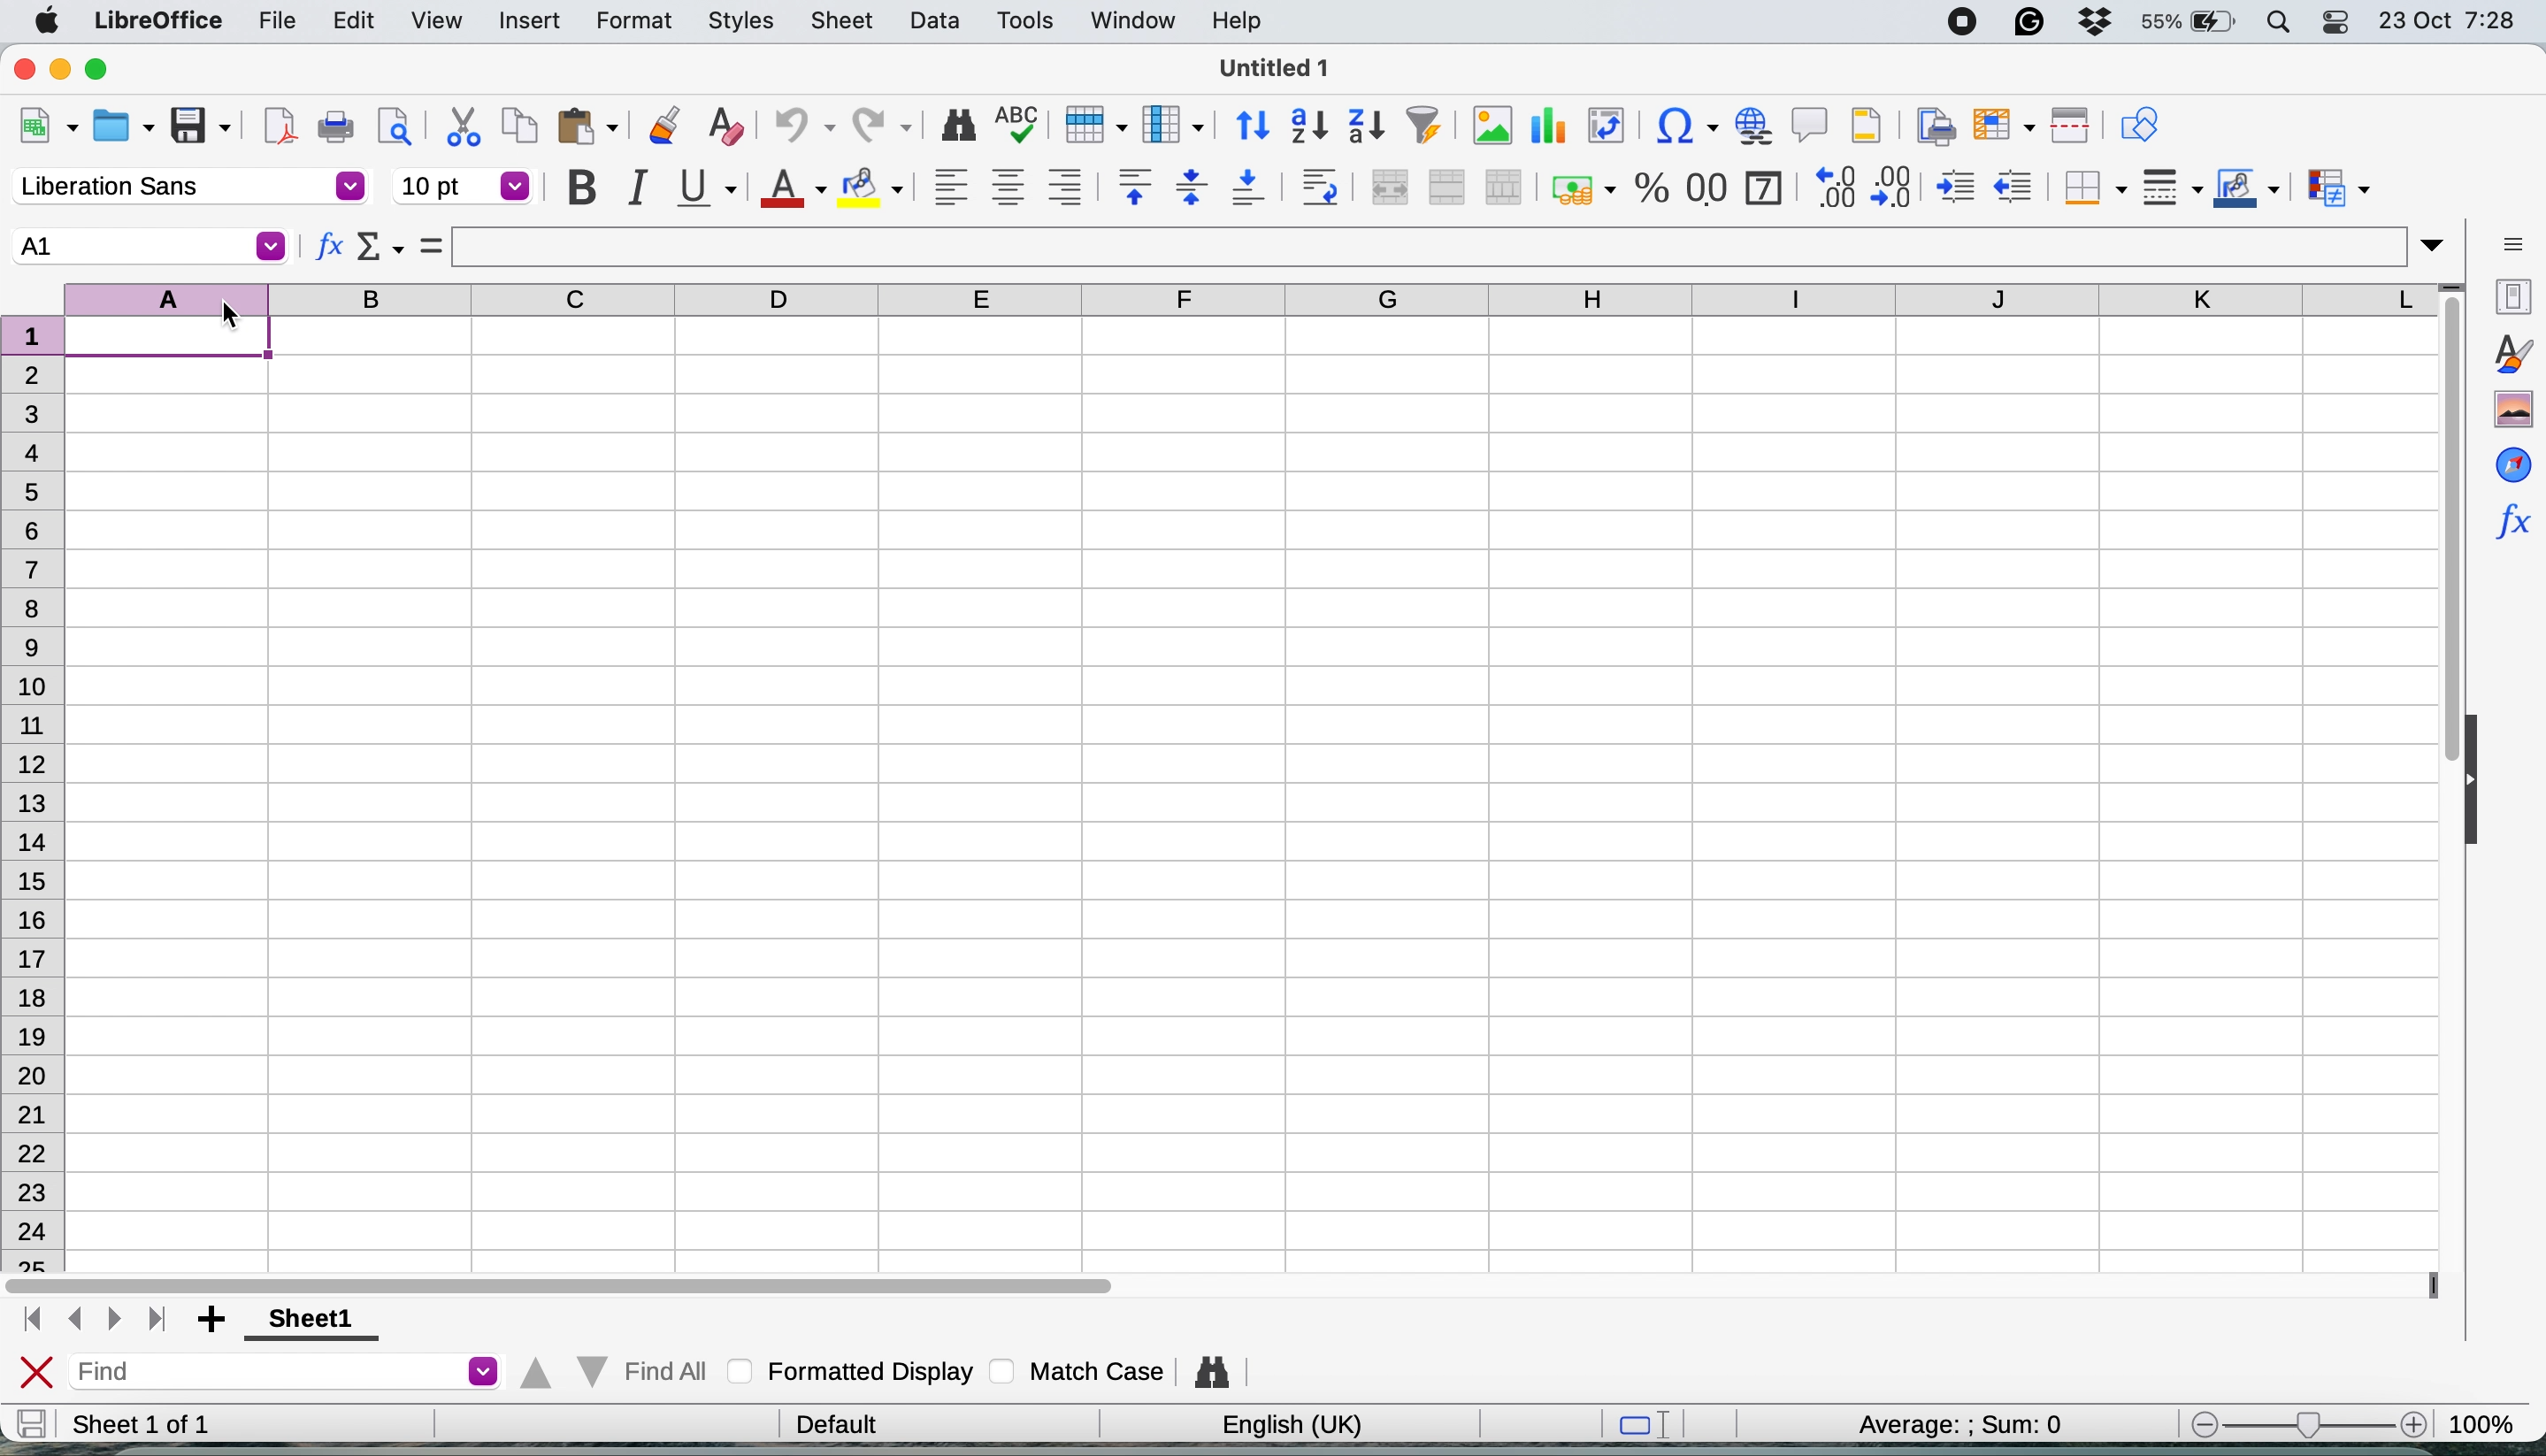  What do you see at coordinates (1191, 189) in the screenshot?
I see `center vertically` at bounding box center [1191, 189].